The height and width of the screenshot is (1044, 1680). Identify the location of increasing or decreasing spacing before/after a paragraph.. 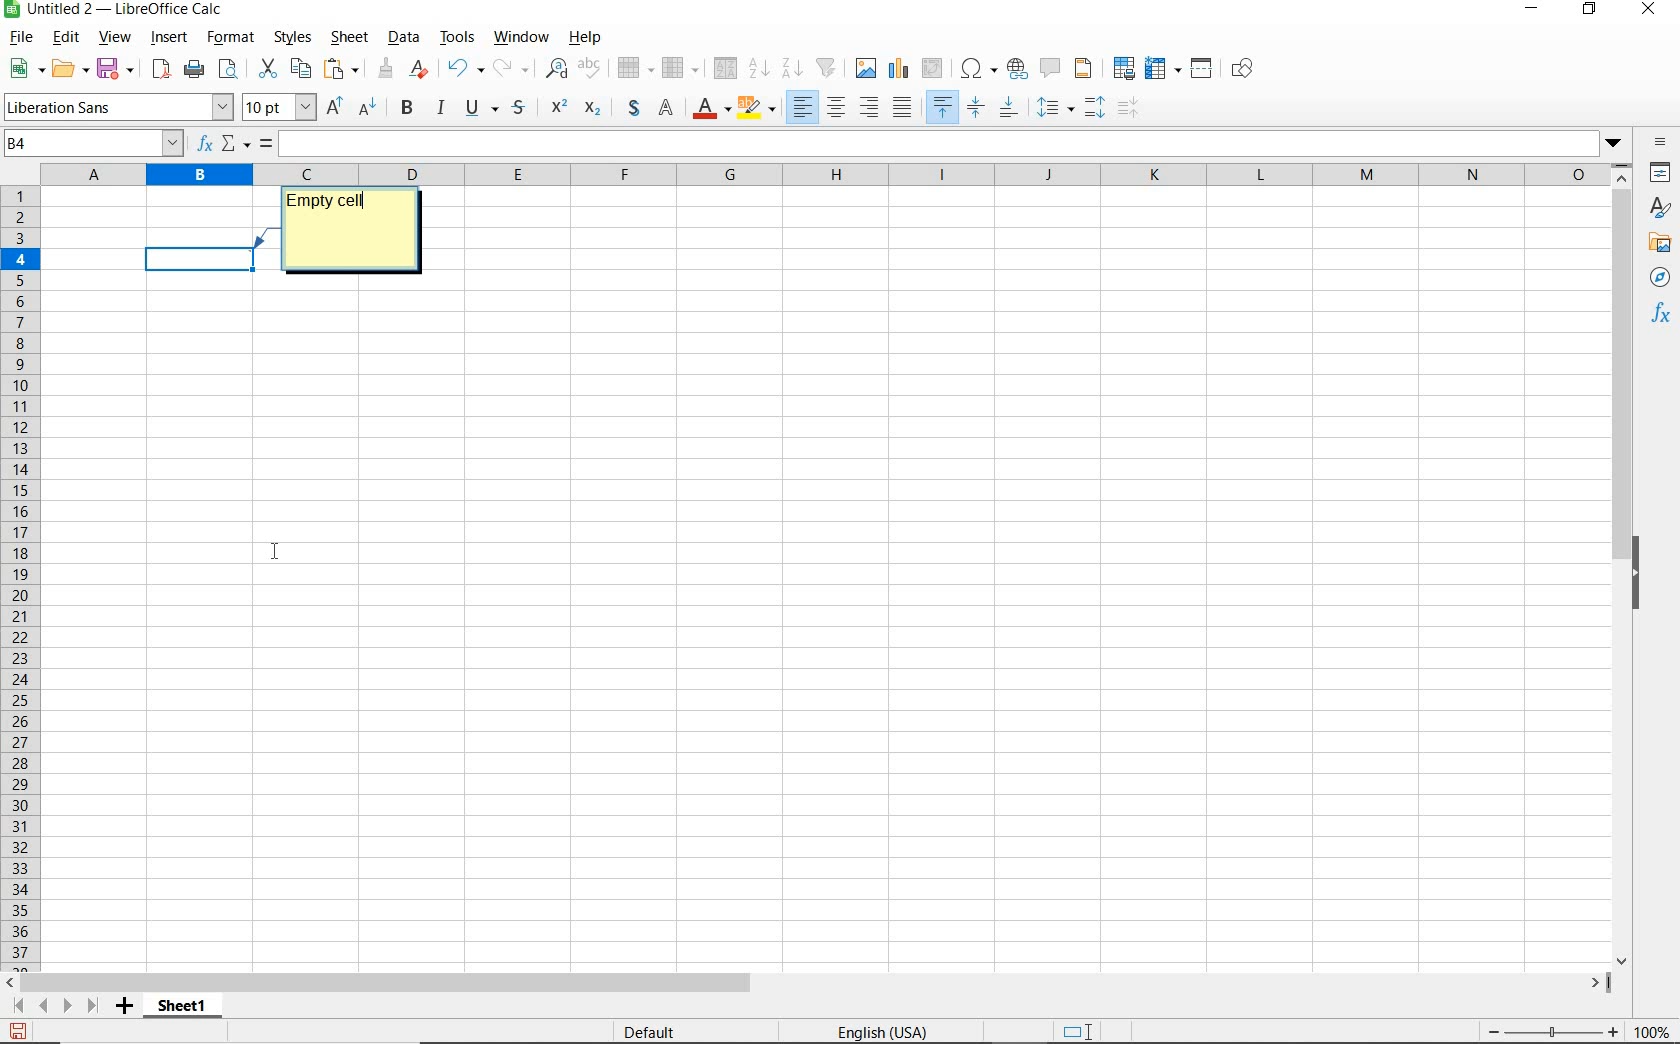
(1127, 108).